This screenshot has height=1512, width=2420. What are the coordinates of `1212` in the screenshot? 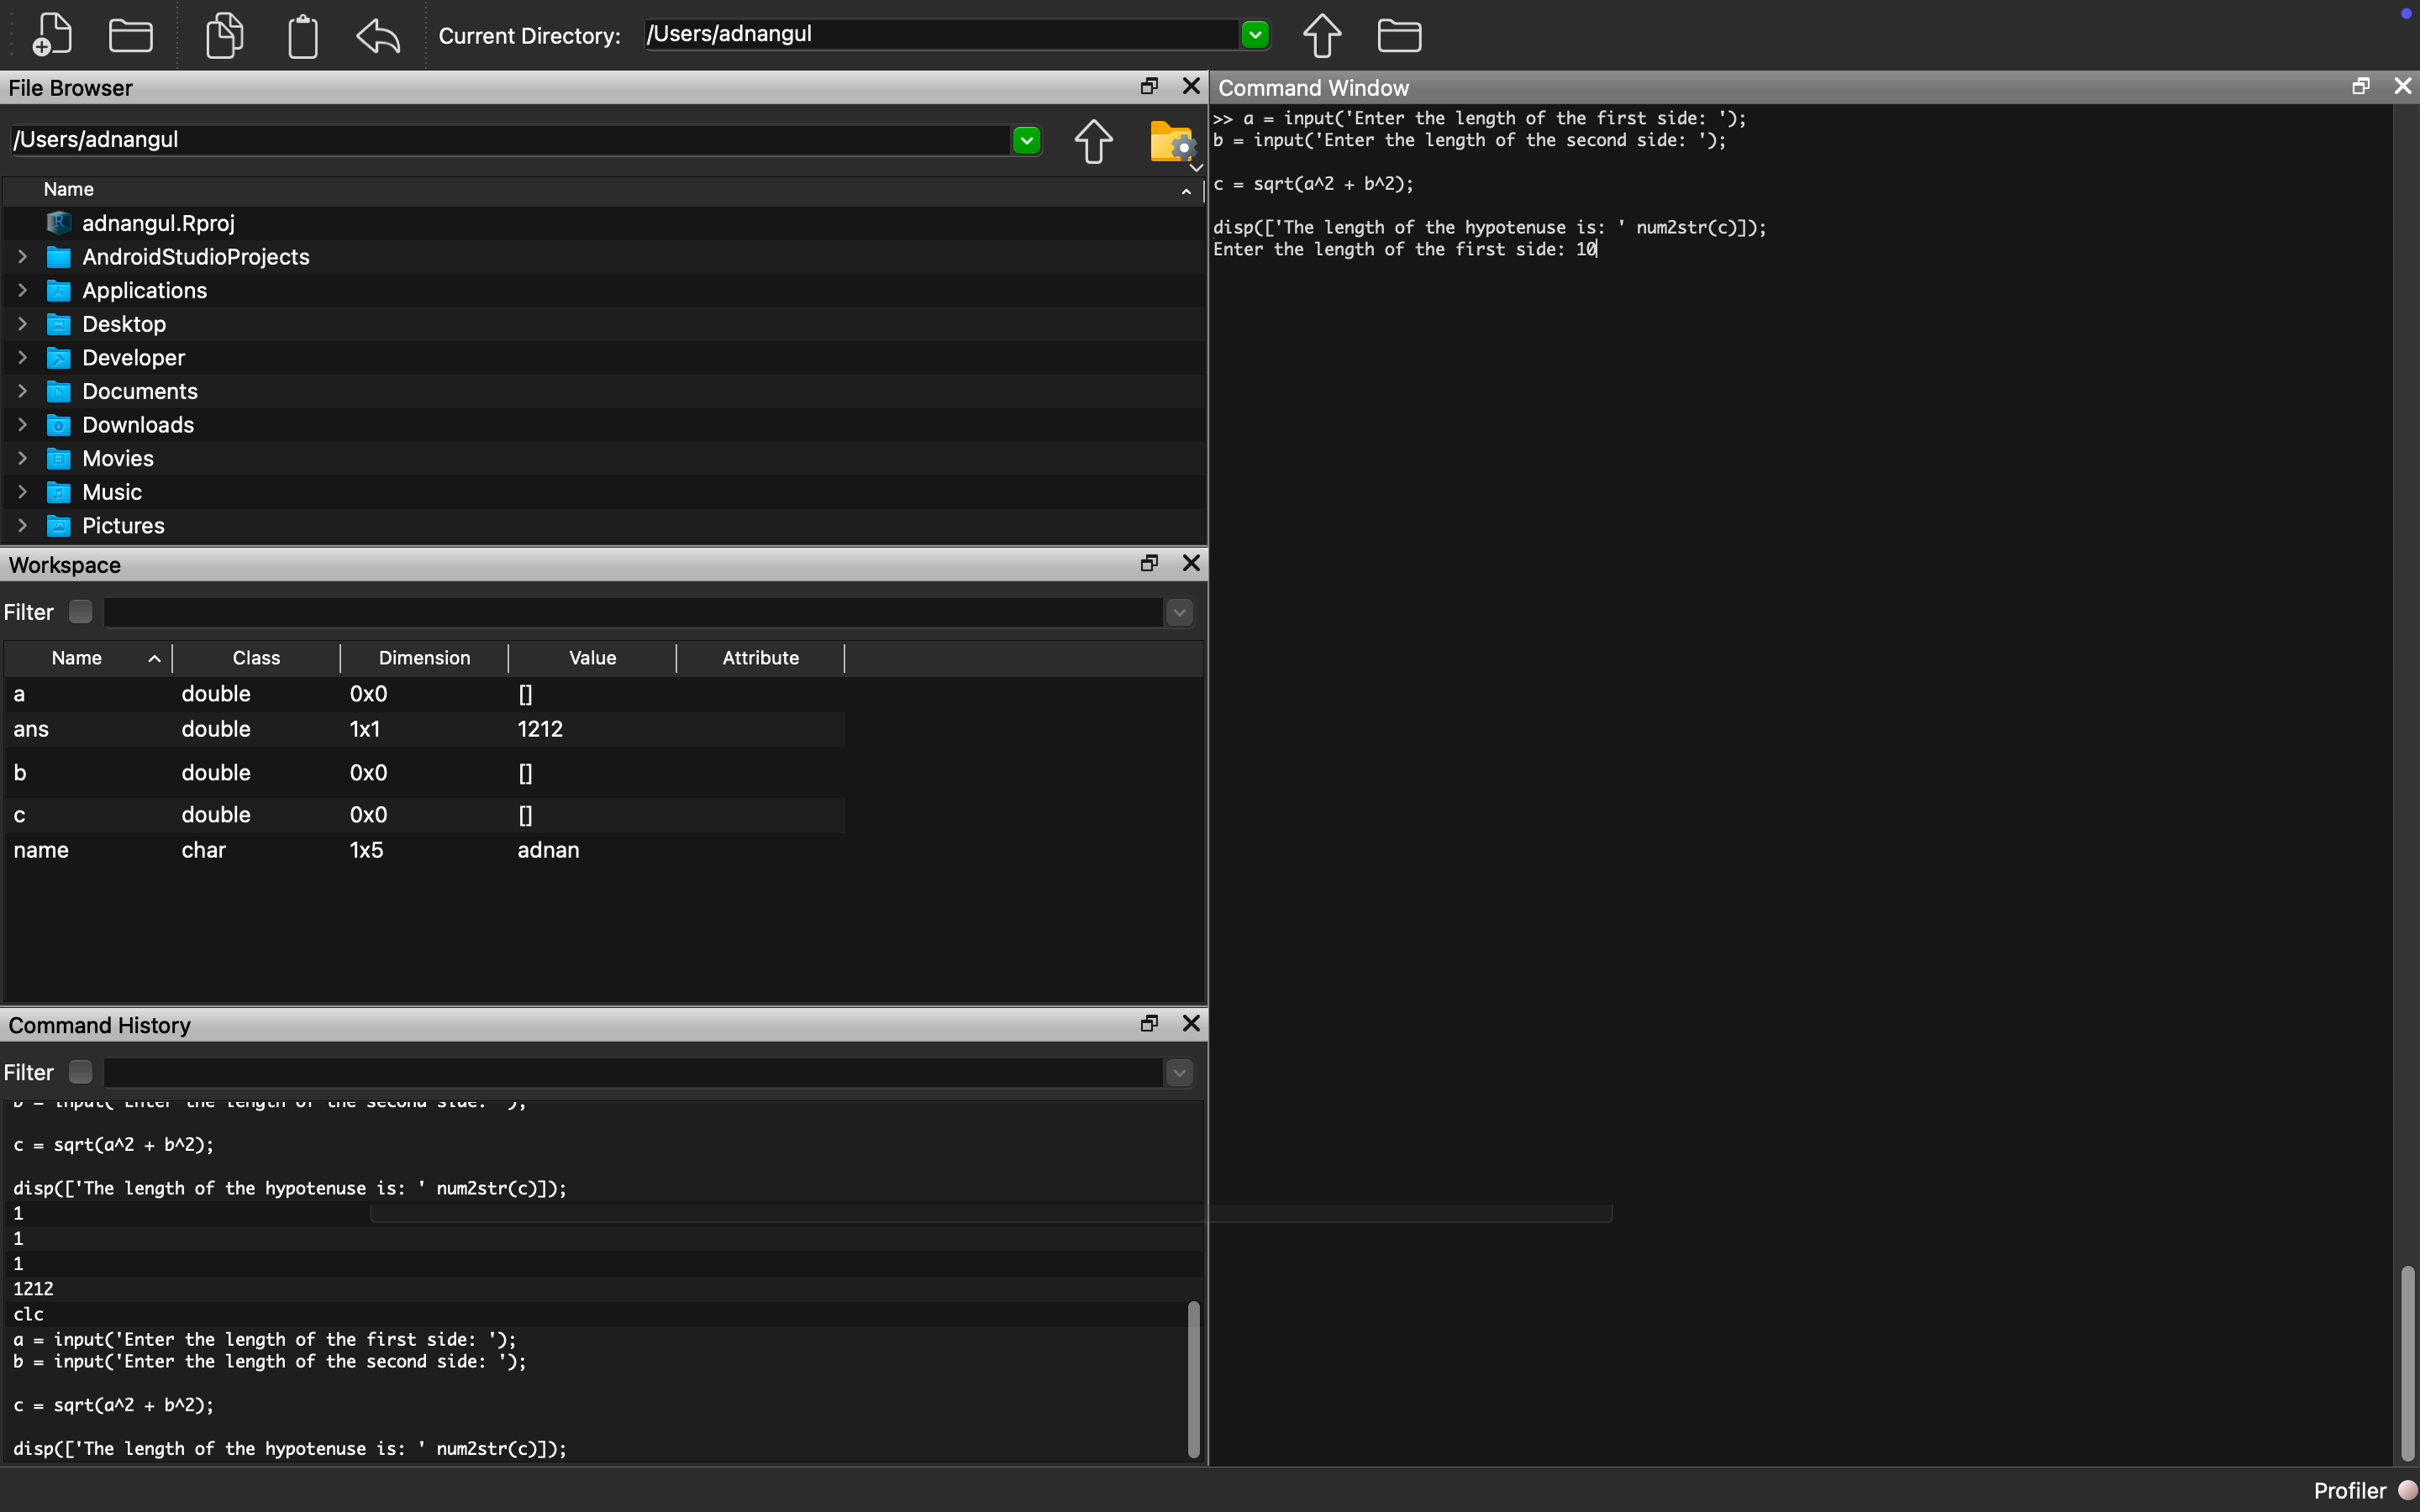 It's located at (547, 729).